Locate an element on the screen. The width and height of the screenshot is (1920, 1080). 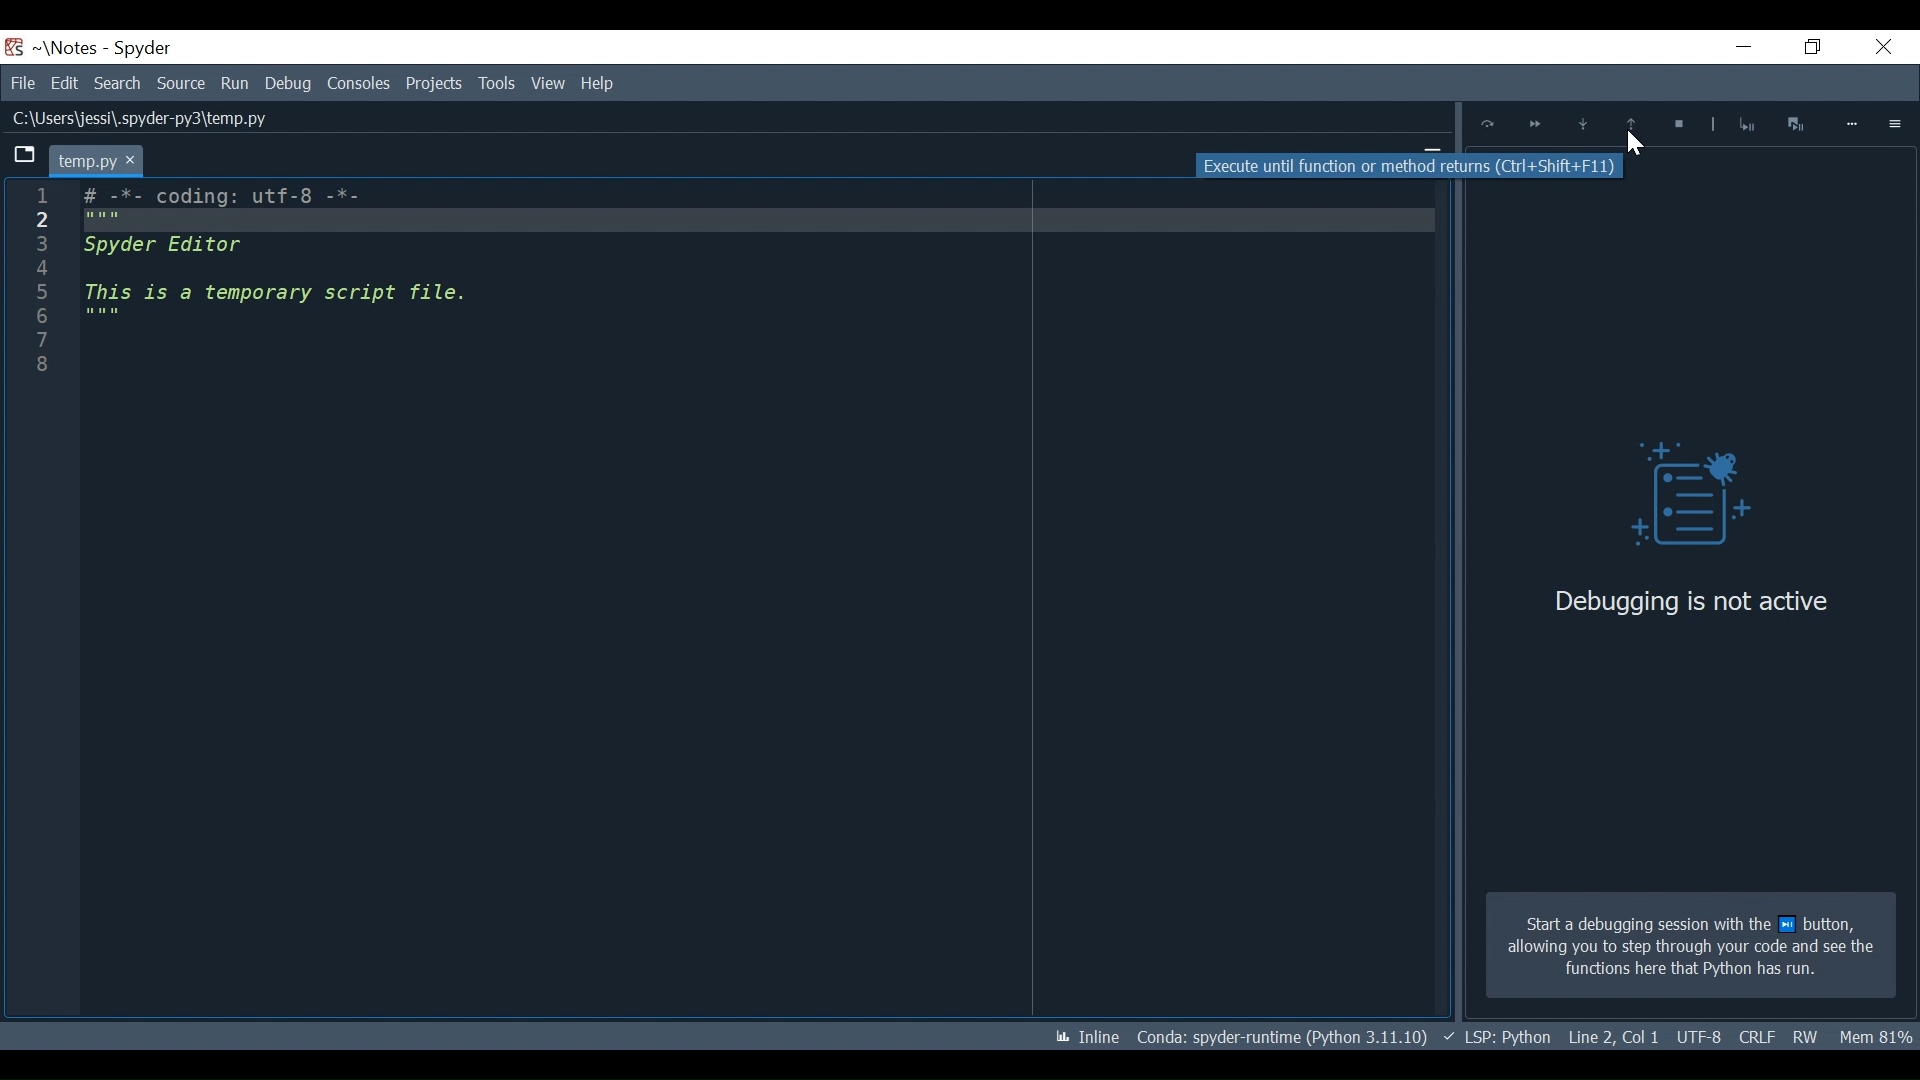
File EQL Status is located at coordinates (1614, 1037).